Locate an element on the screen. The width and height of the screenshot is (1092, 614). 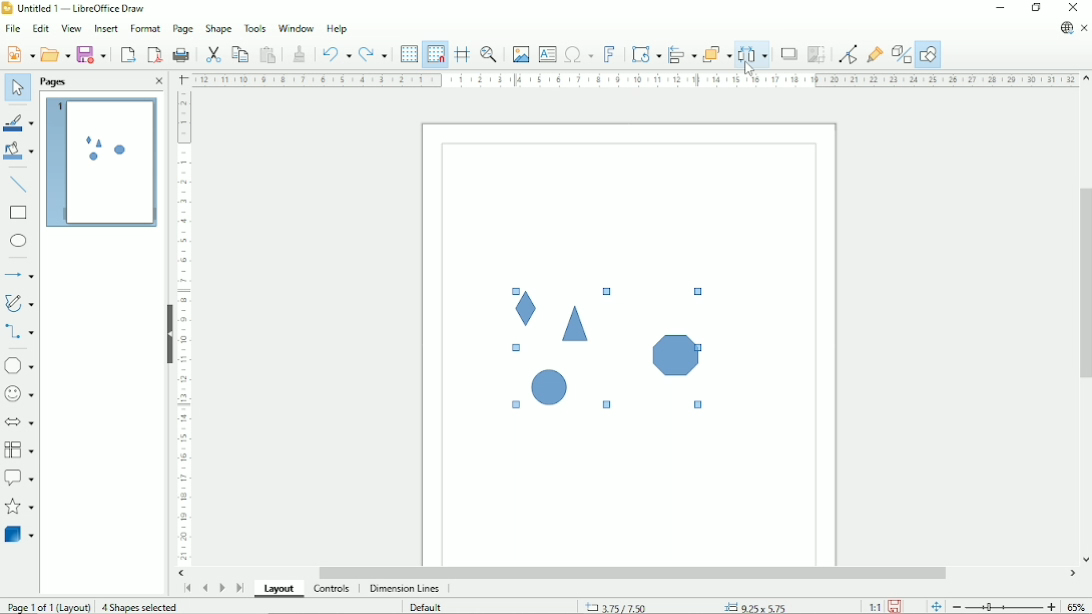
4 shapes selected is located at coordinates (143, 607).